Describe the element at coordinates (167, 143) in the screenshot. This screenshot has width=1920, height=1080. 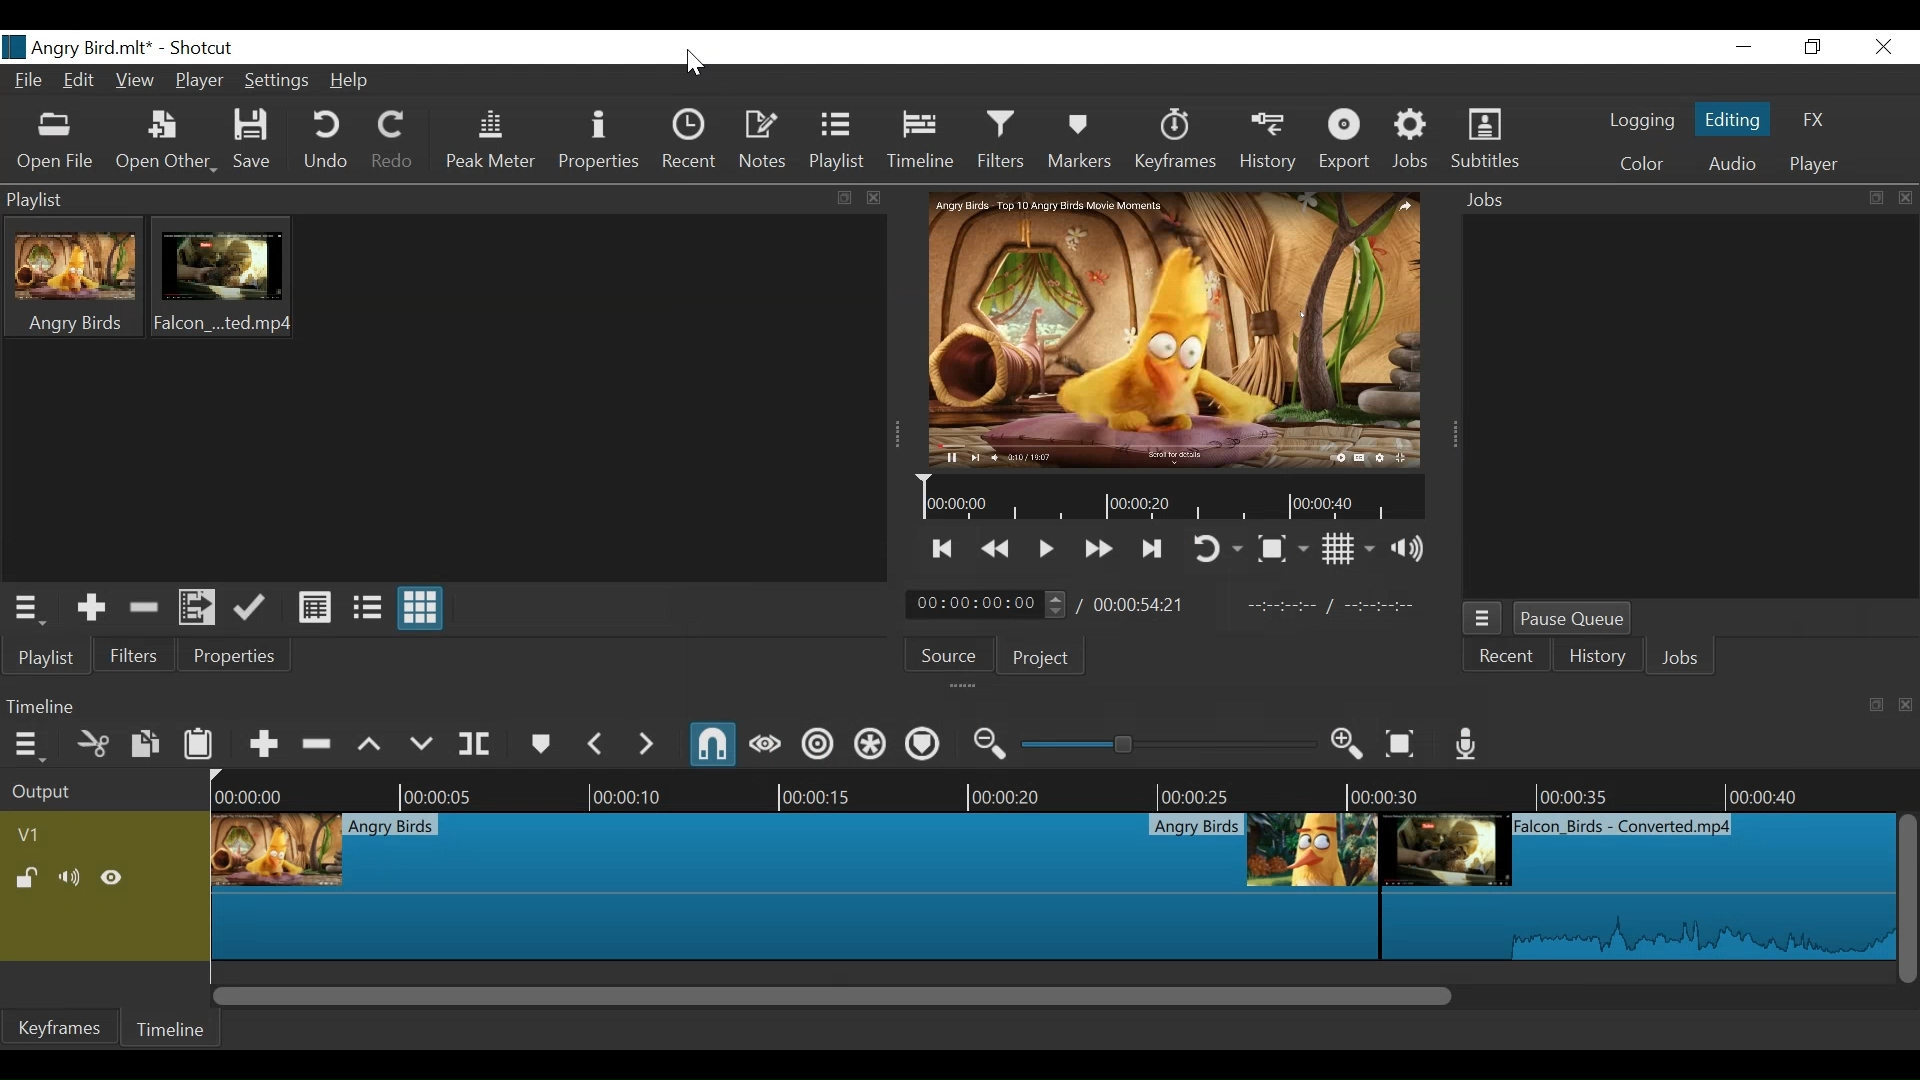
I see `Open Other` at that location.